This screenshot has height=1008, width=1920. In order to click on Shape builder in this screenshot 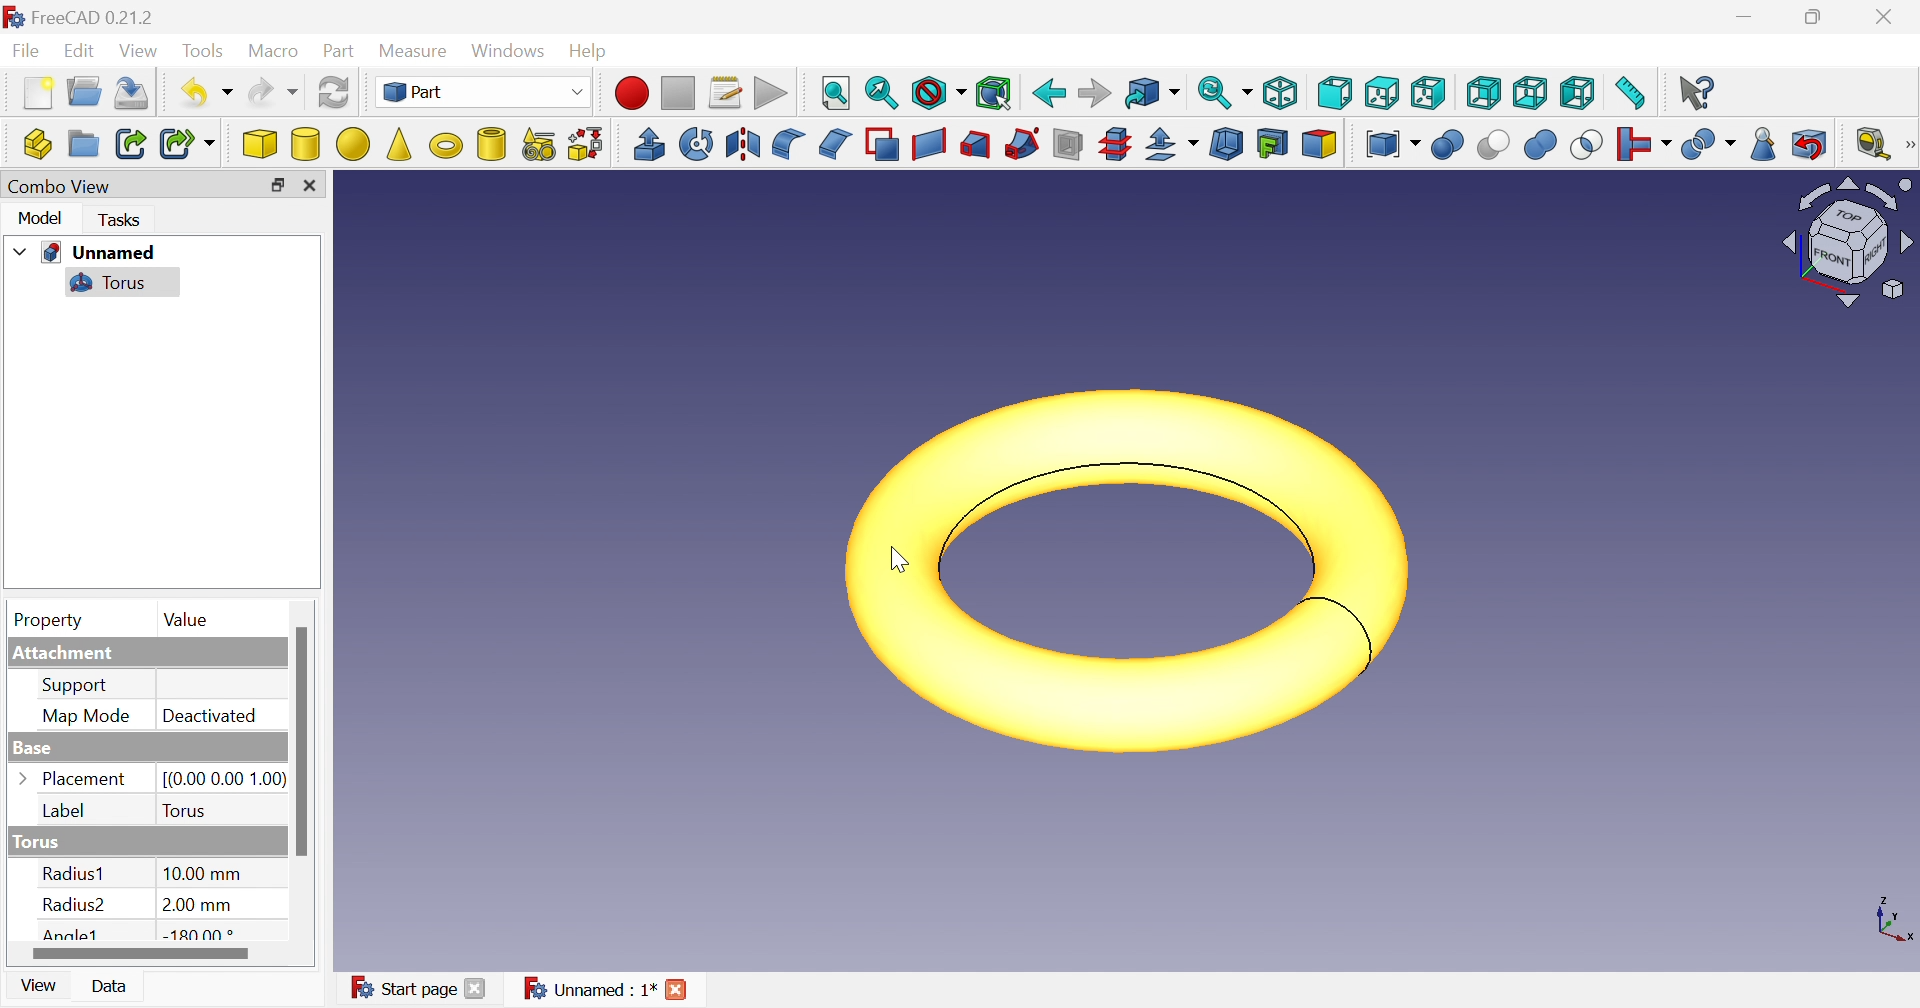, I will do `click(590, 145)`.